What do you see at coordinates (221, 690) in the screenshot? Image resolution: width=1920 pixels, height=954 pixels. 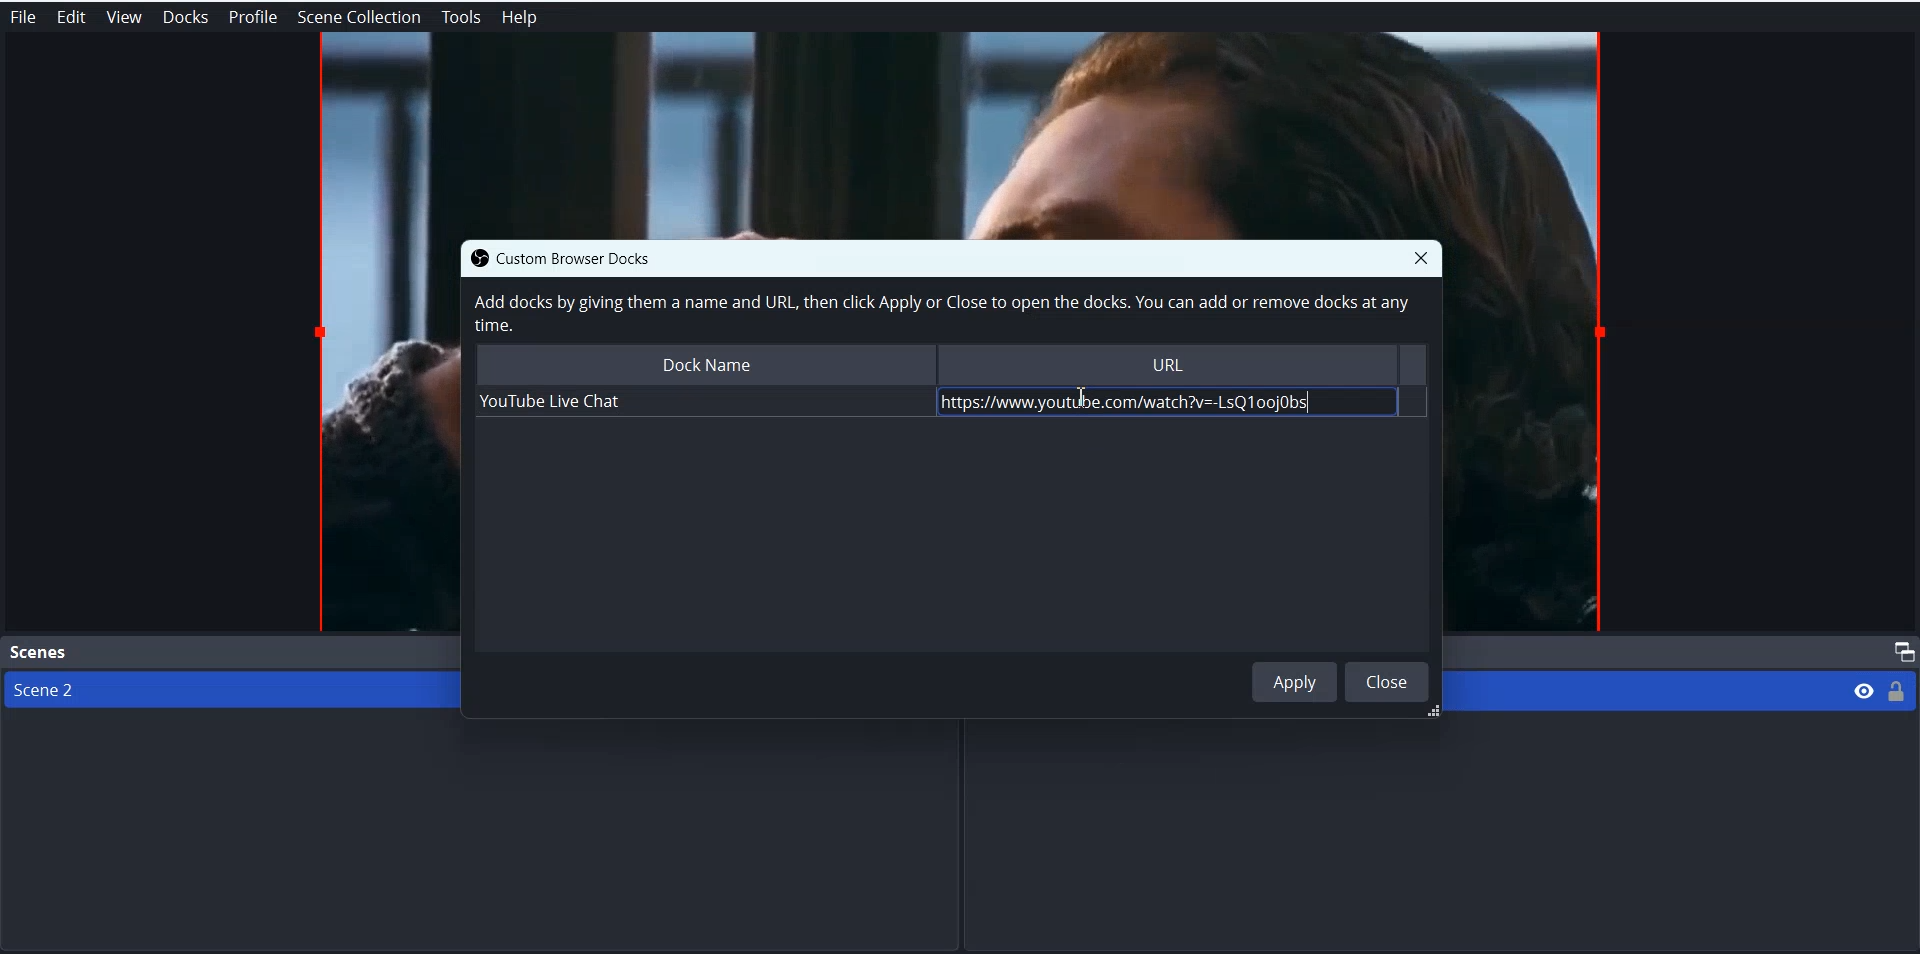 I see `Scene 2` at bounding box center [221, 690].